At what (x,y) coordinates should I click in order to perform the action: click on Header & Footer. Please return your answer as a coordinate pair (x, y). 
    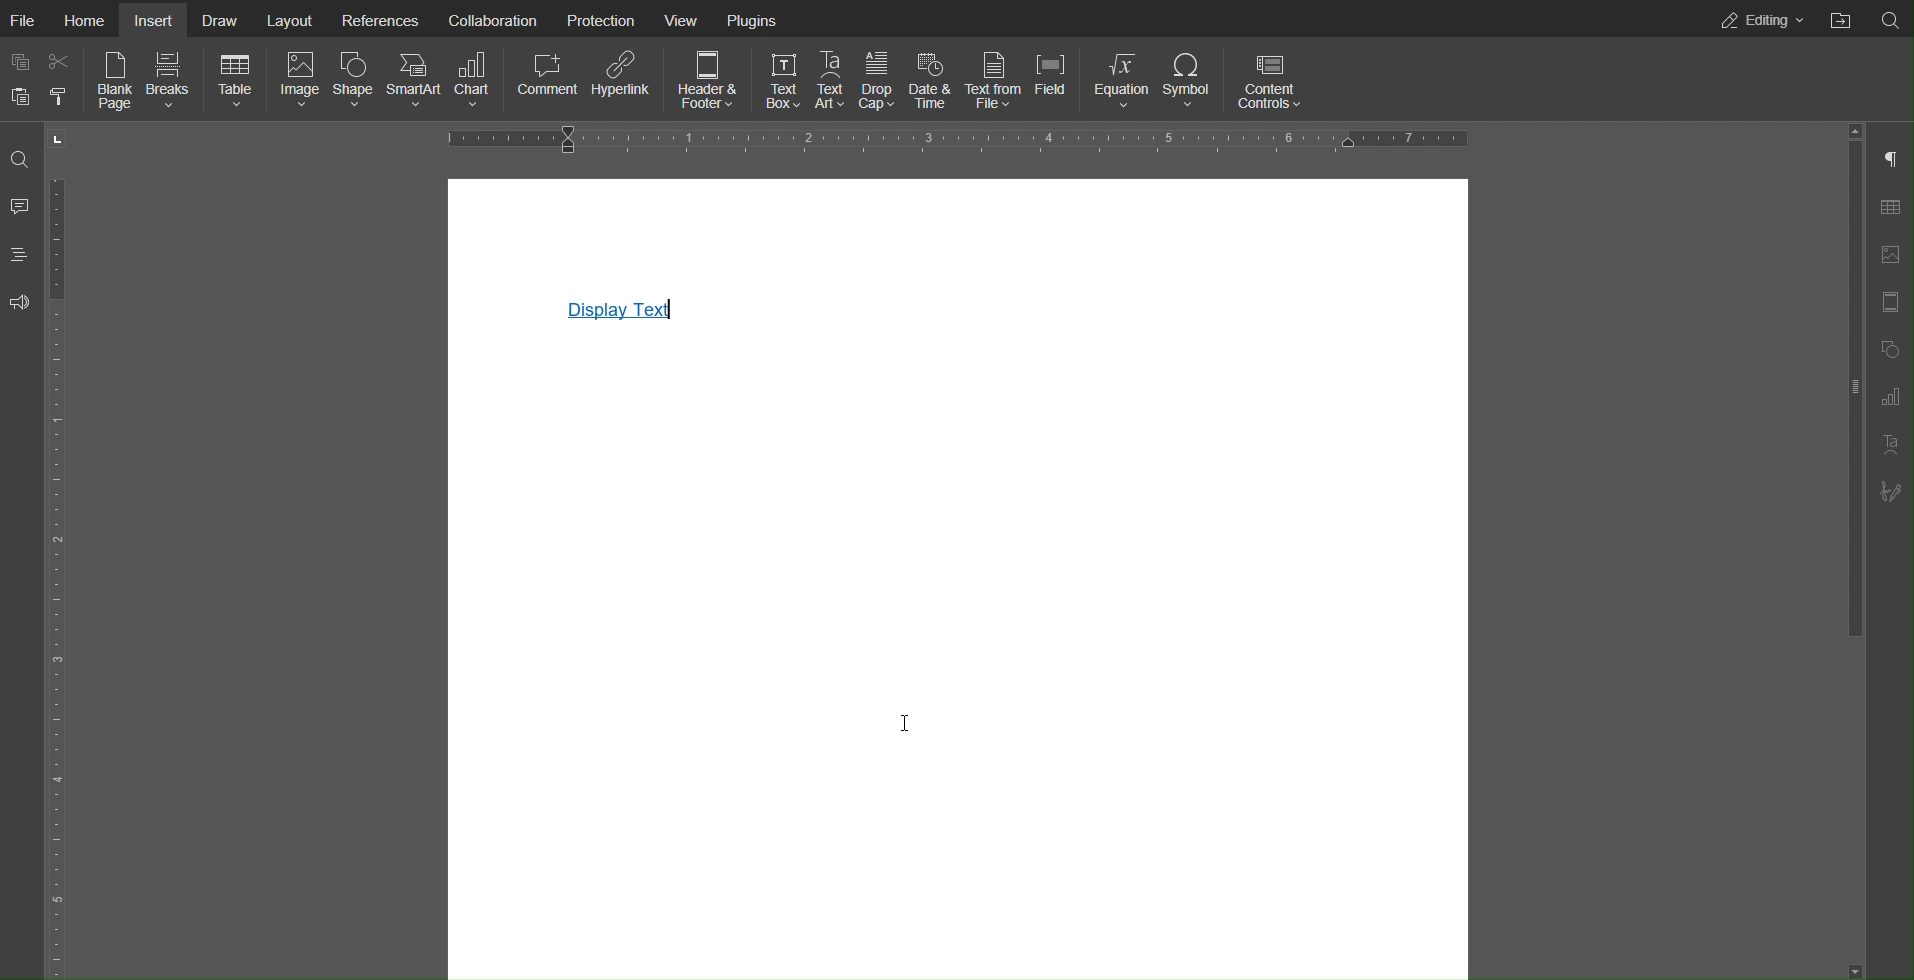
    Looking at the image, I should click on (706, 79).